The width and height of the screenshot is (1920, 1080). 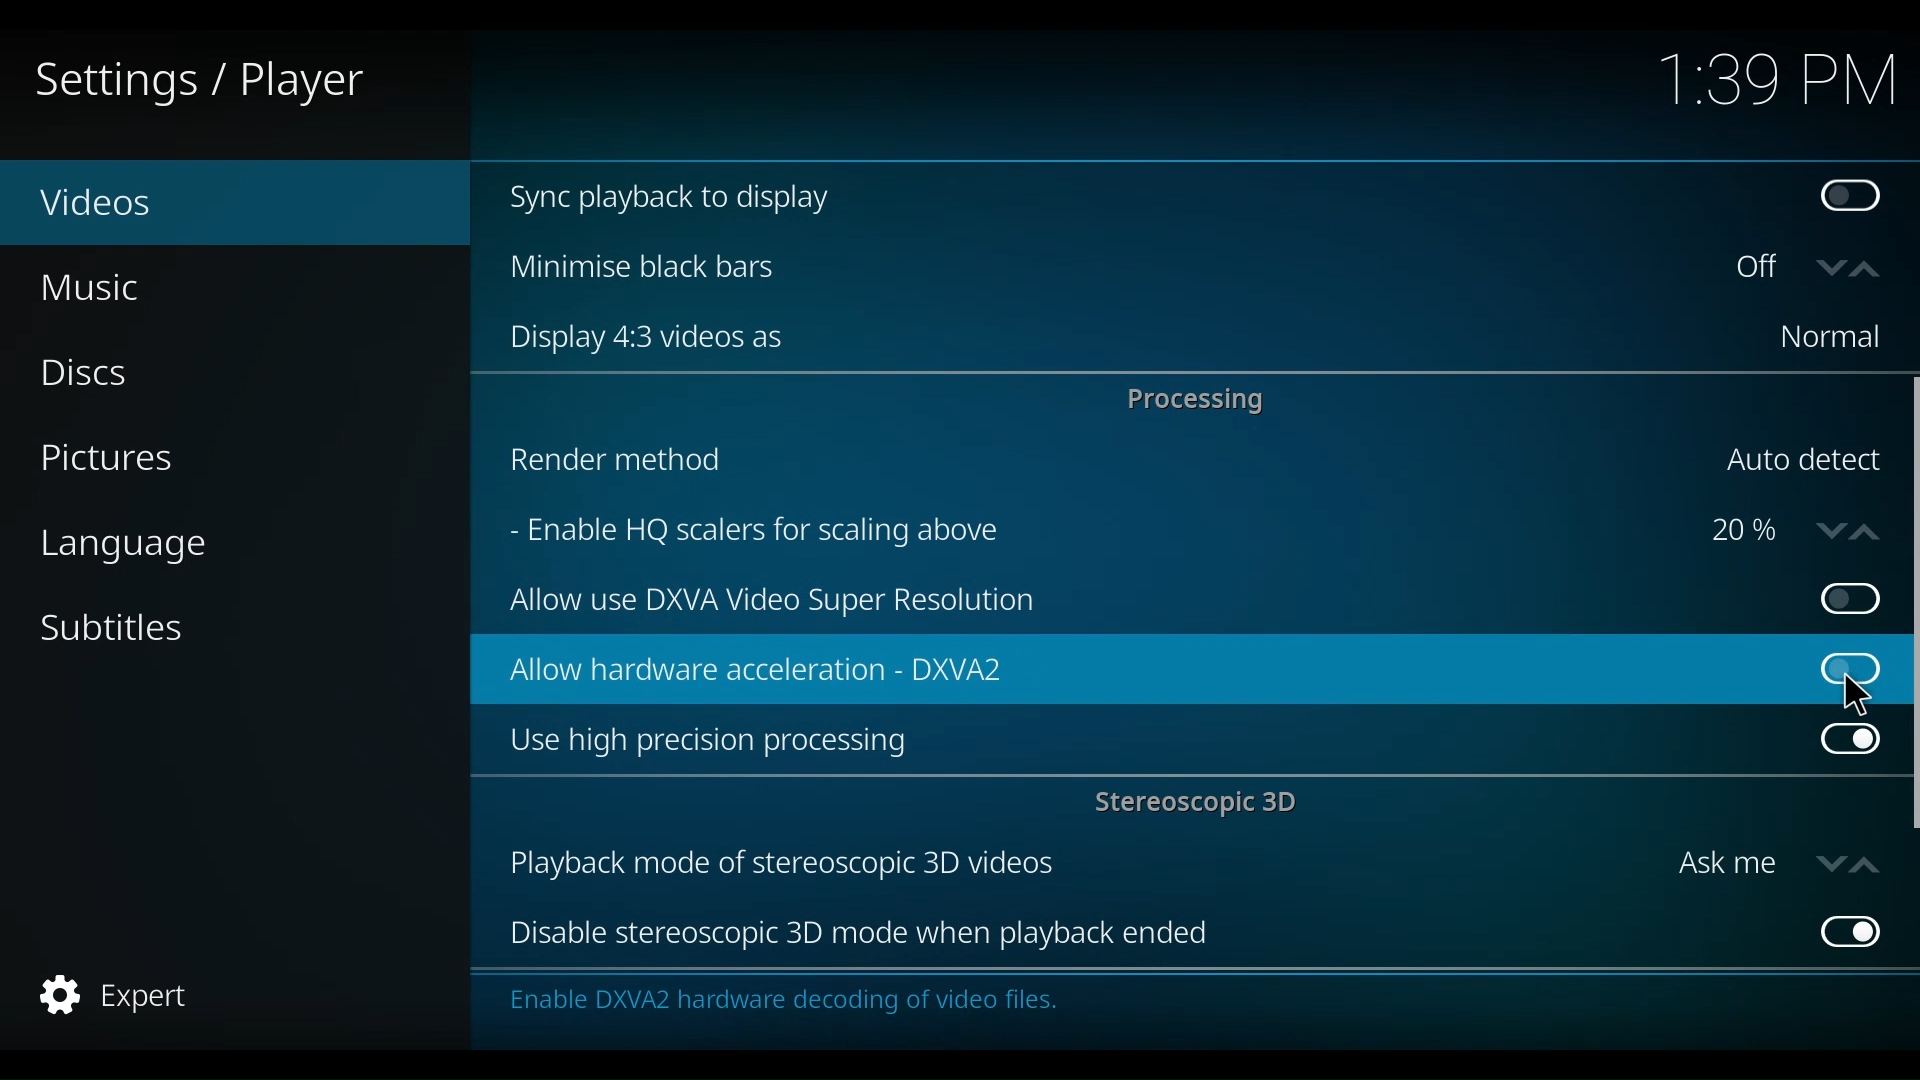 I want to click on Enable DXVA2 hardware decoding of video files, so click(x=779, y=1005).